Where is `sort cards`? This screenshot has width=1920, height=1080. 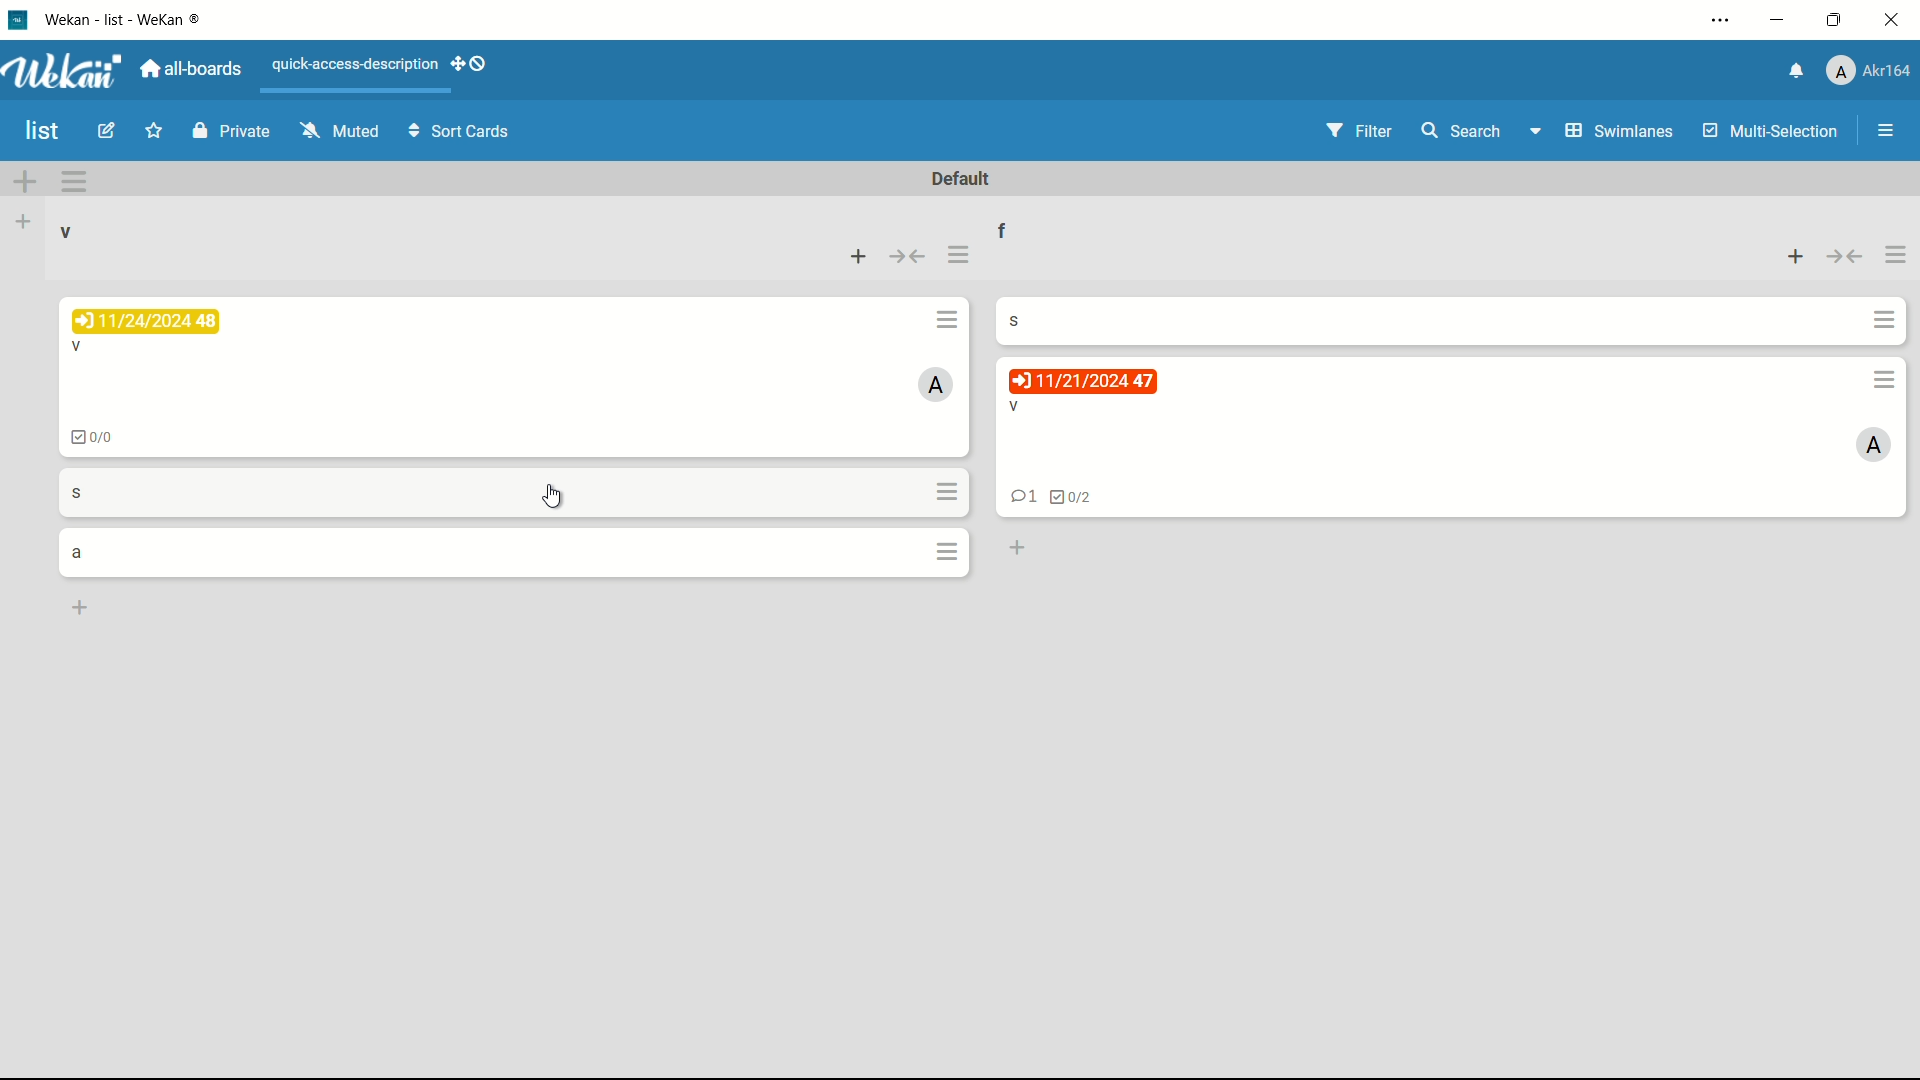
sort cards is located at coordinates (461, 133).